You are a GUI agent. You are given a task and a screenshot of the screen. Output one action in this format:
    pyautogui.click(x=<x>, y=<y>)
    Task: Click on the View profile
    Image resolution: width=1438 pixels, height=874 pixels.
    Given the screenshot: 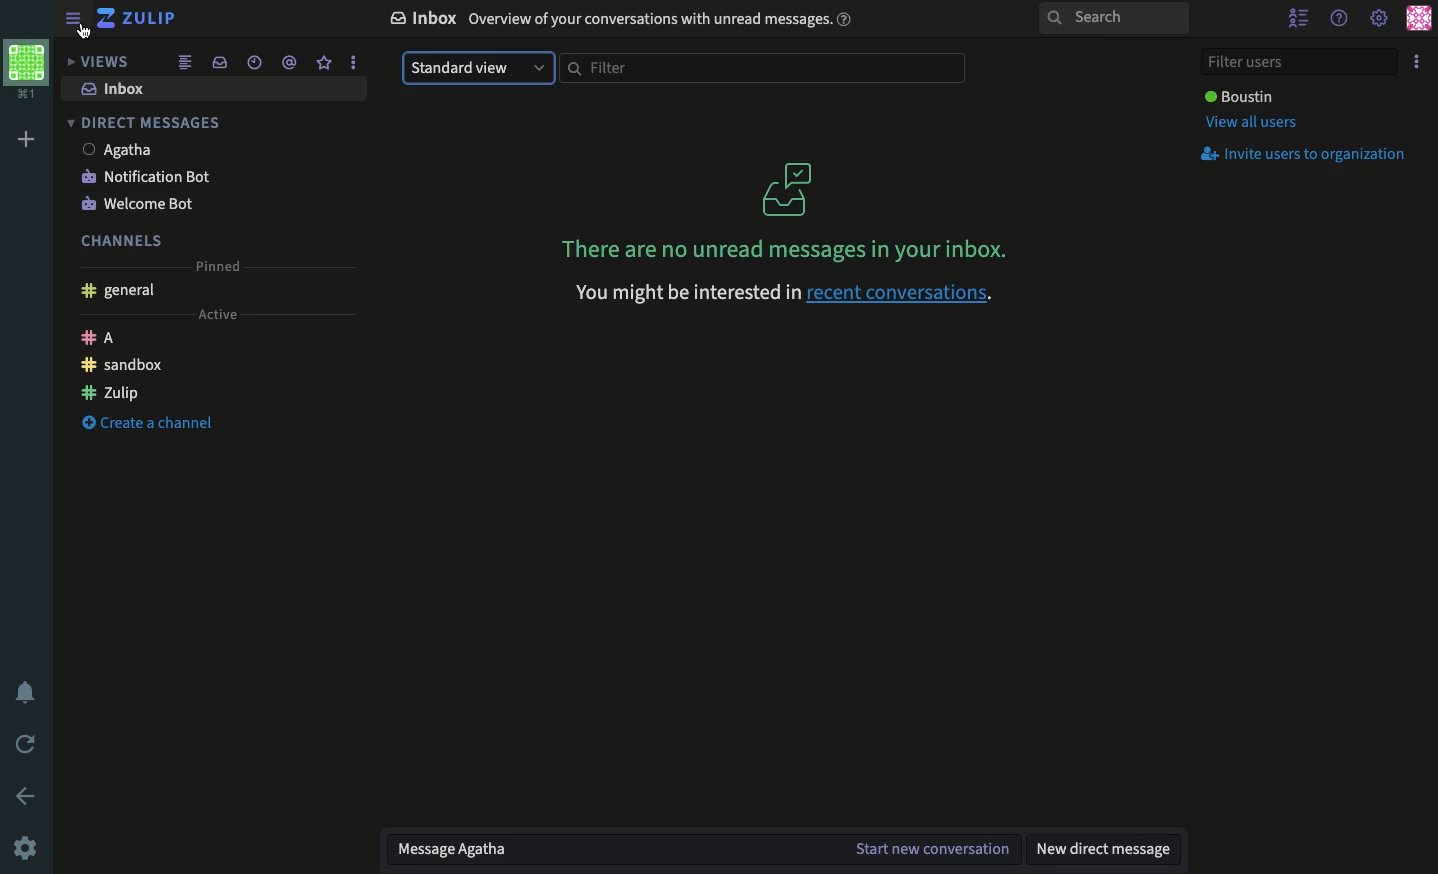 What is the action you would take?
    pyautogui.click(x=26, y=69)
    